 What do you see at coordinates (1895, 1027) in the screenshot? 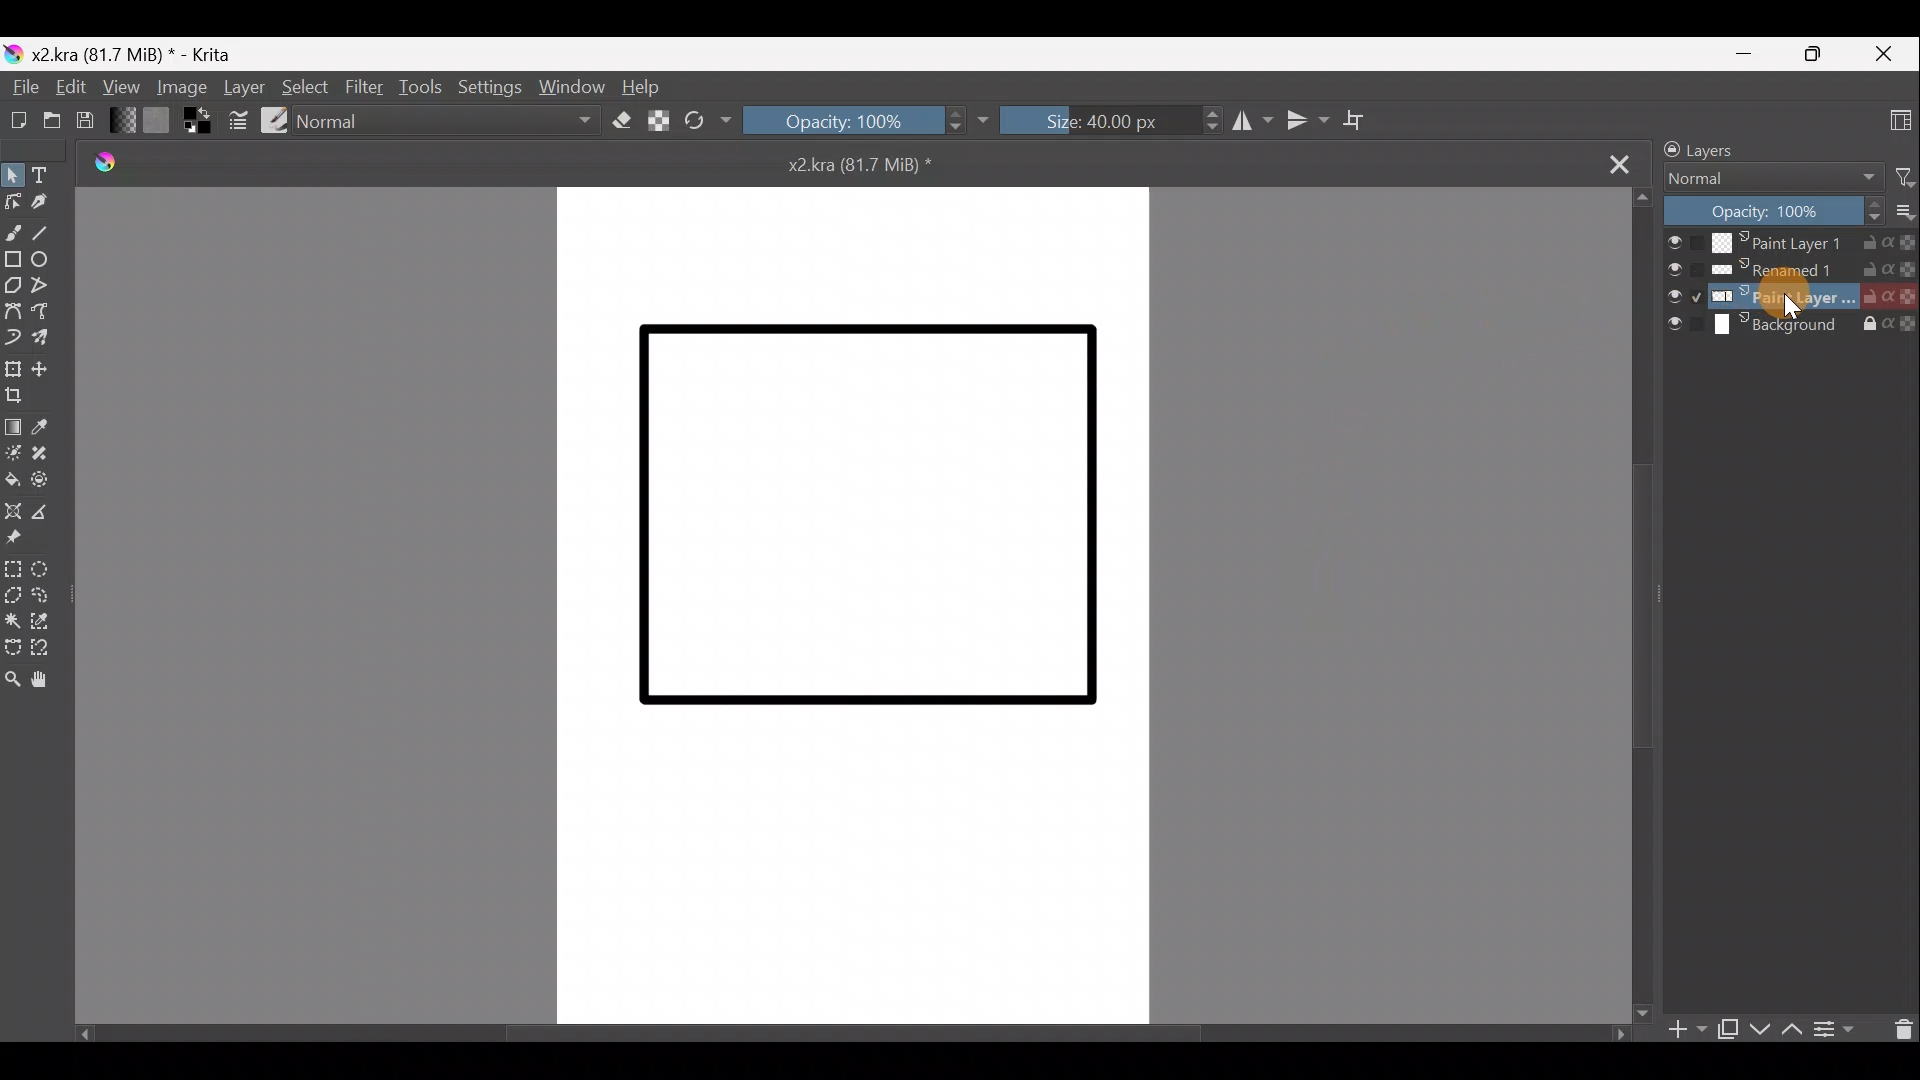
I see `Delete the layer/mask` at bounding box center [1895, 1027].